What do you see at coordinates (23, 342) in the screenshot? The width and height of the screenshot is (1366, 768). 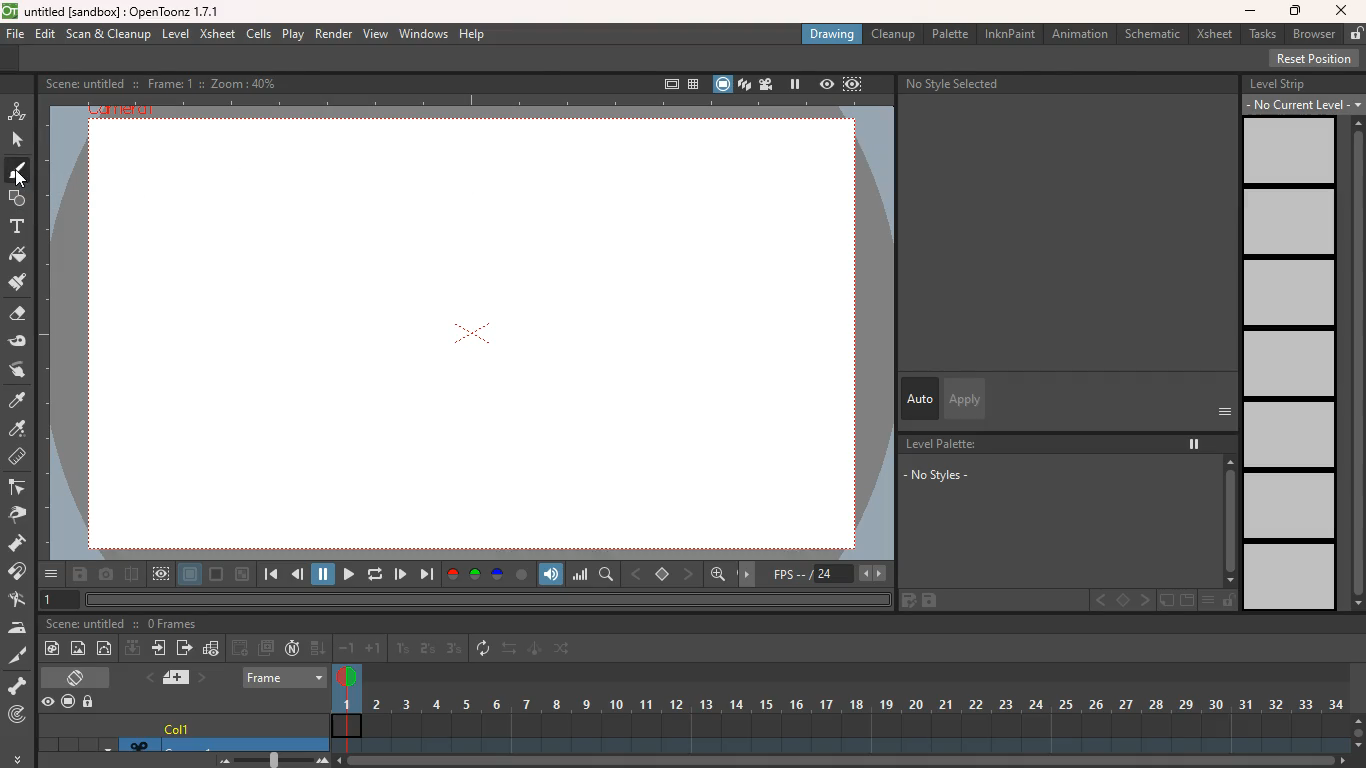 I see `edit` at bounding box center [23, 342].